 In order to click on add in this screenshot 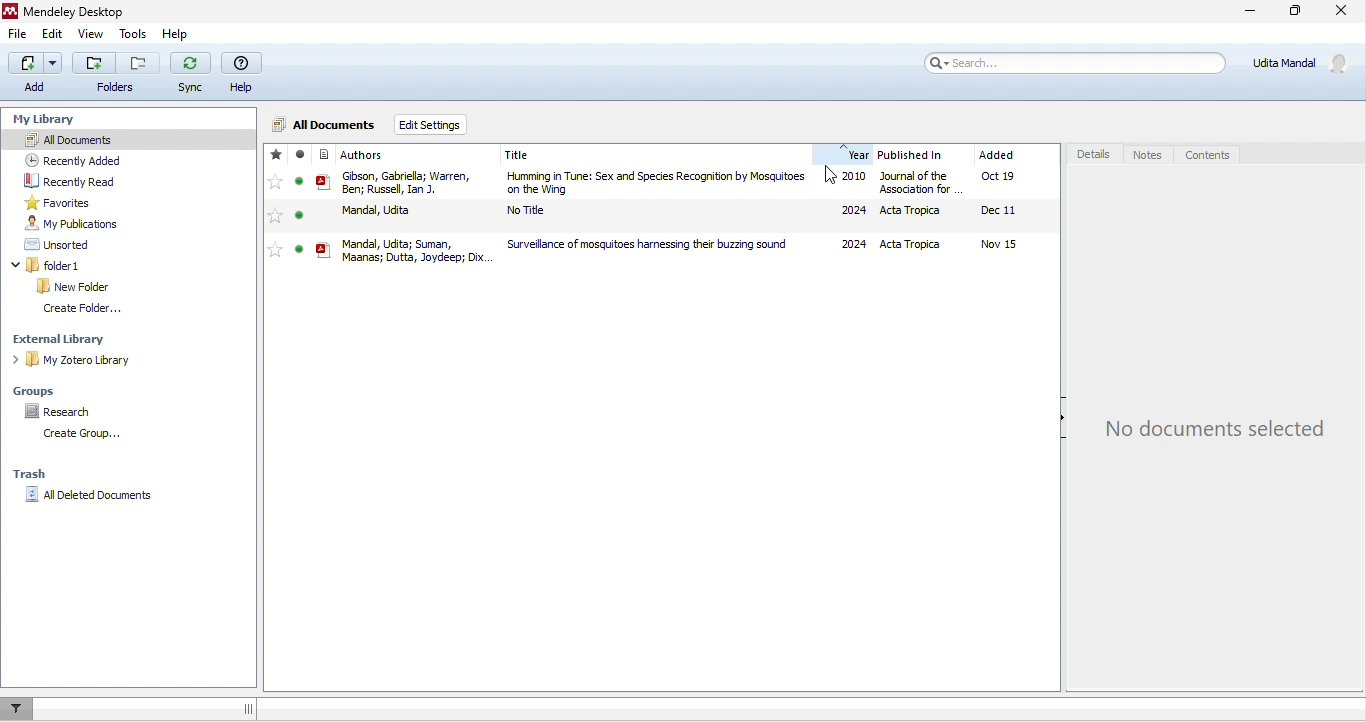, I will do `click(32, 72)`.